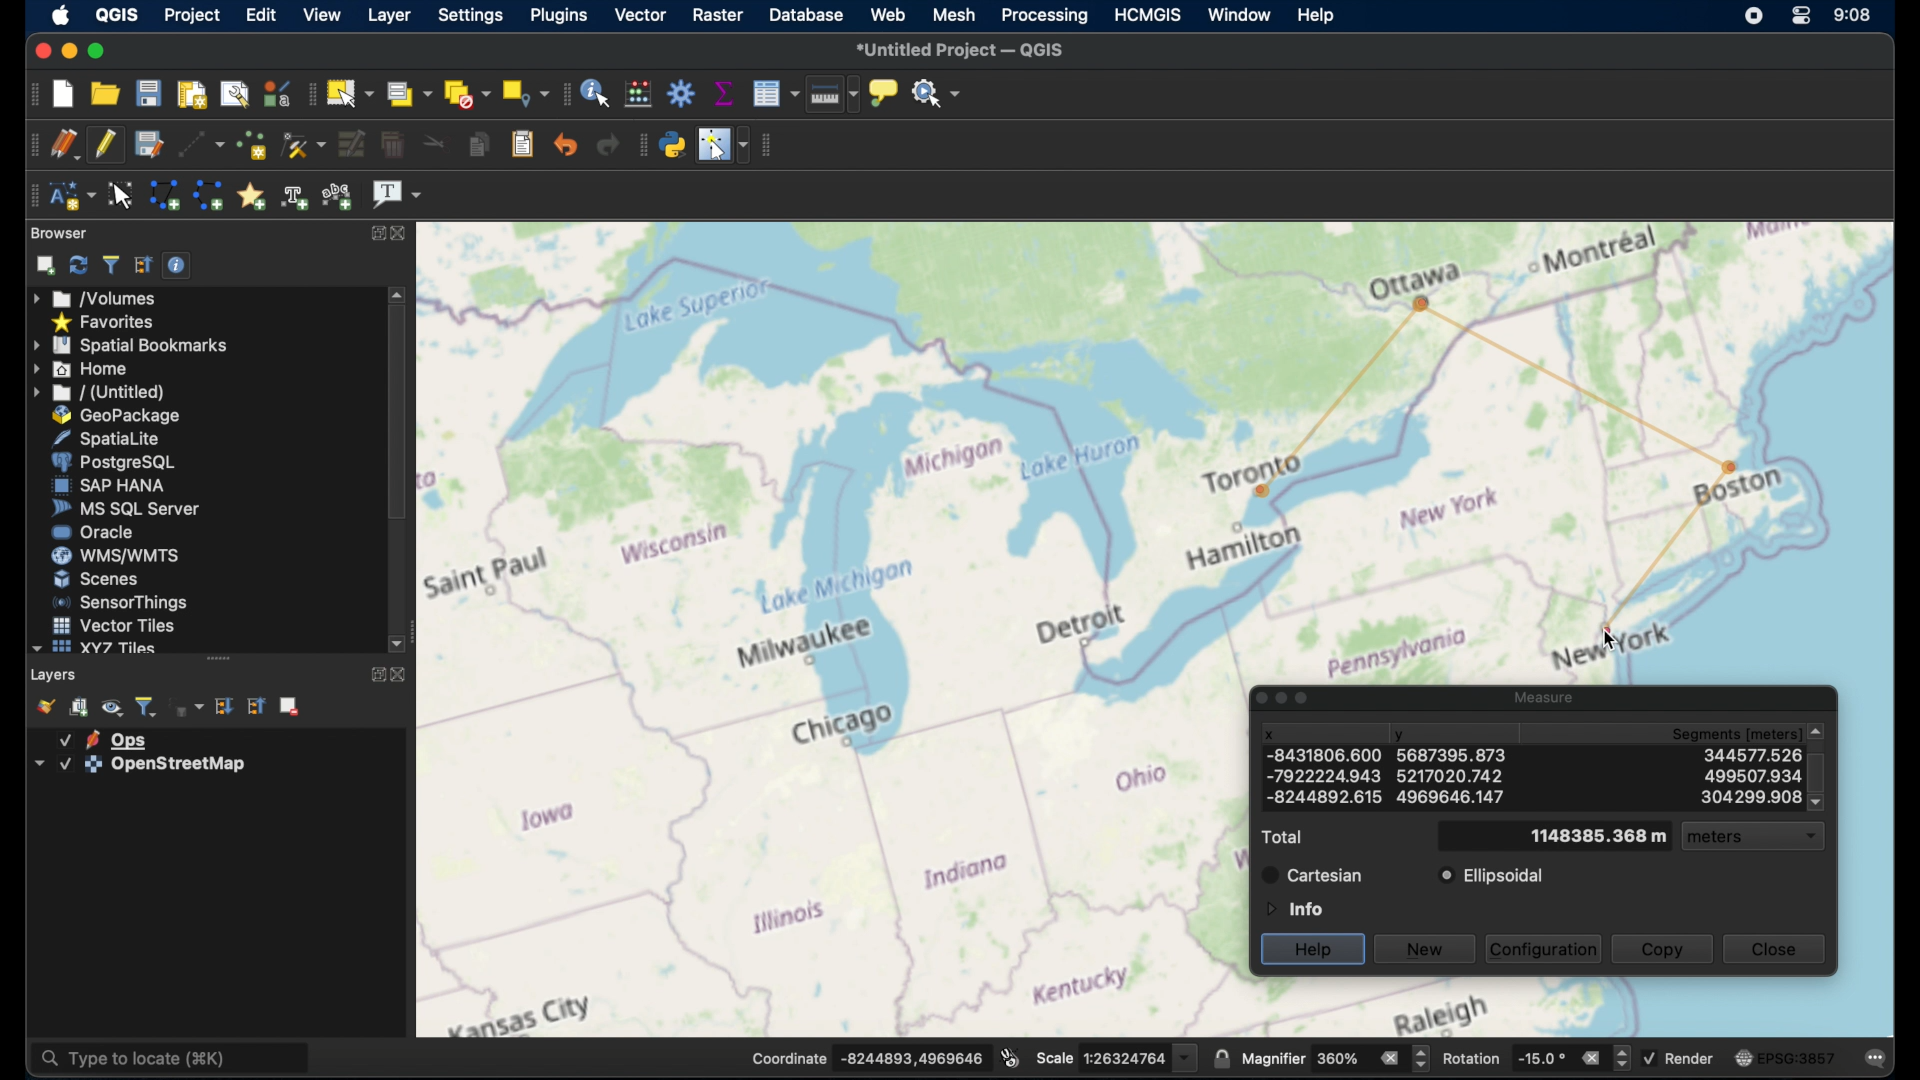 Image resolution: width=1920 pixels, height=1080 pixels. I want to click on identify features, so click(598, 91).